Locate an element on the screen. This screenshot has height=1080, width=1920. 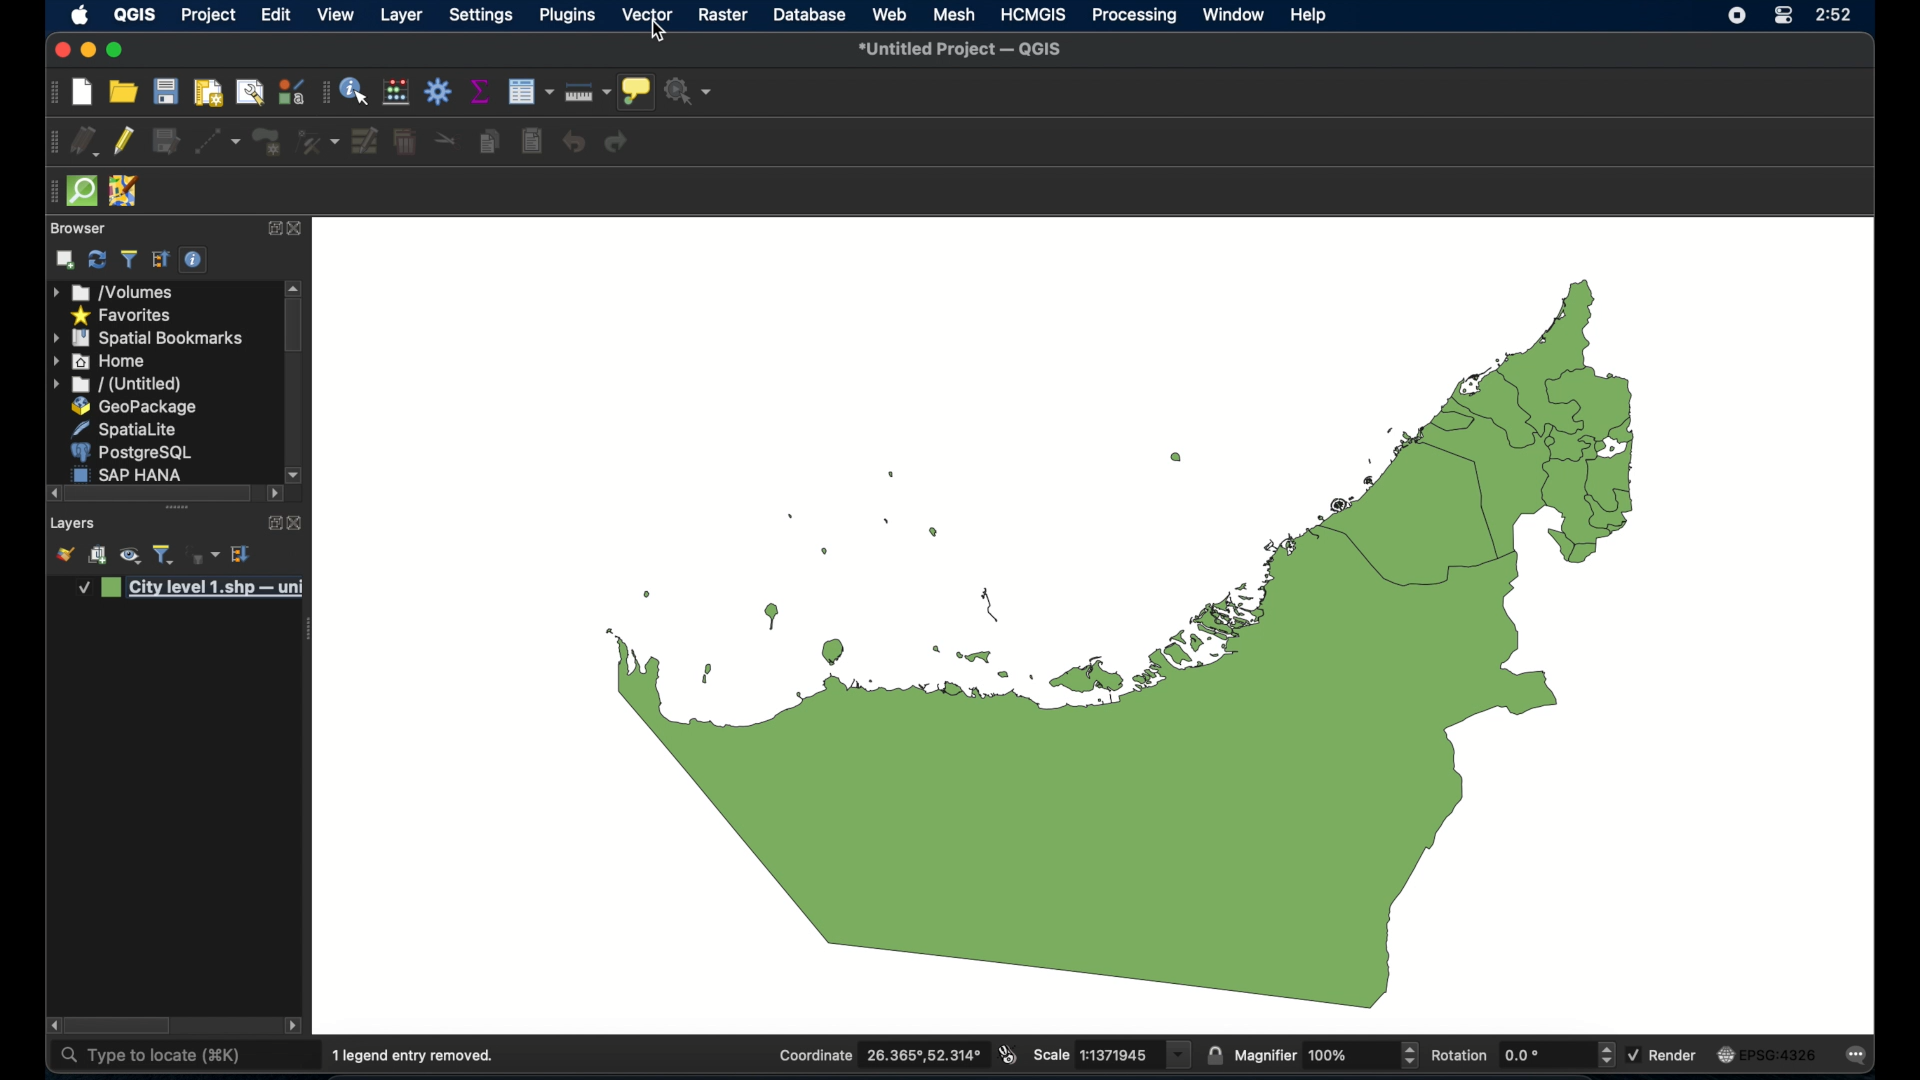
style manager is located at coordinates (289, 91).